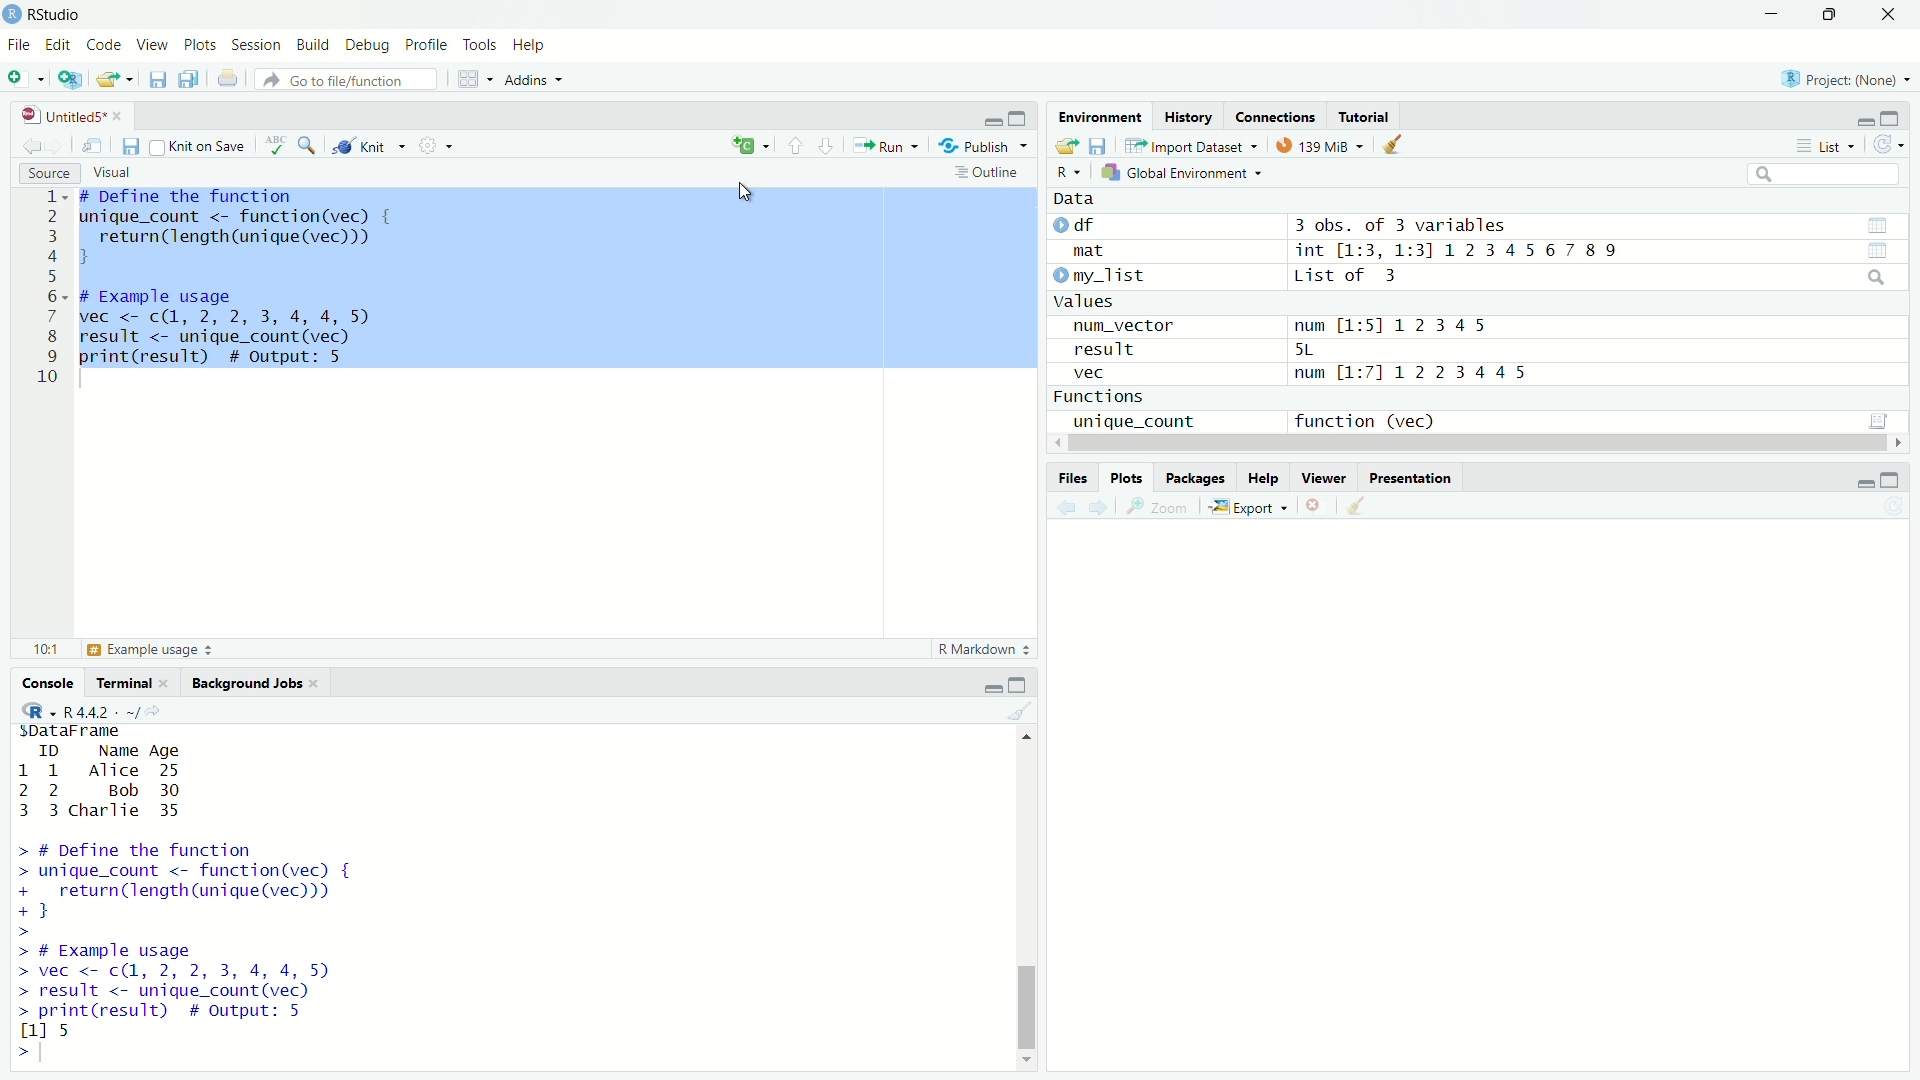 The height and width of the screenshot is (1080, 1920). What do you see at coordinates (1875, 277) in the screenshot?
I see `search` at bounding box center [1875, 277].